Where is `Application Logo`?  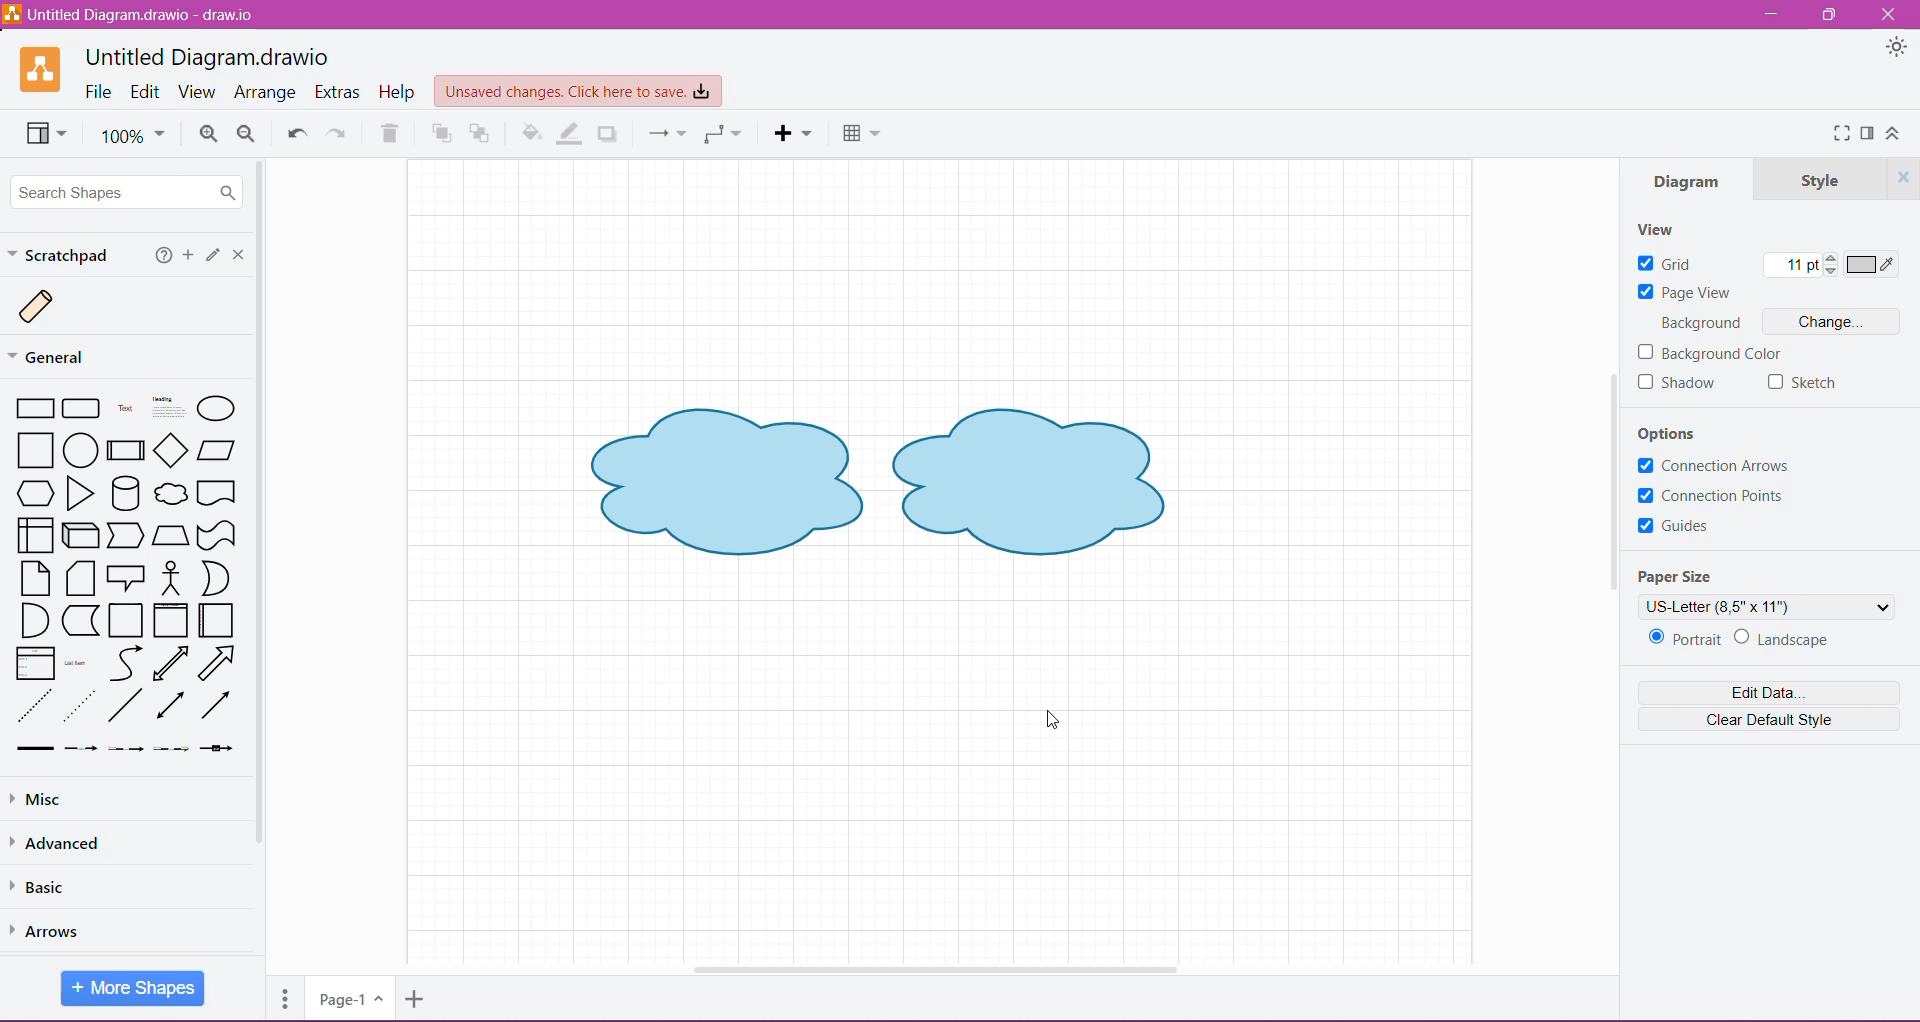
Application Logo is located at coordinates (42, 69).